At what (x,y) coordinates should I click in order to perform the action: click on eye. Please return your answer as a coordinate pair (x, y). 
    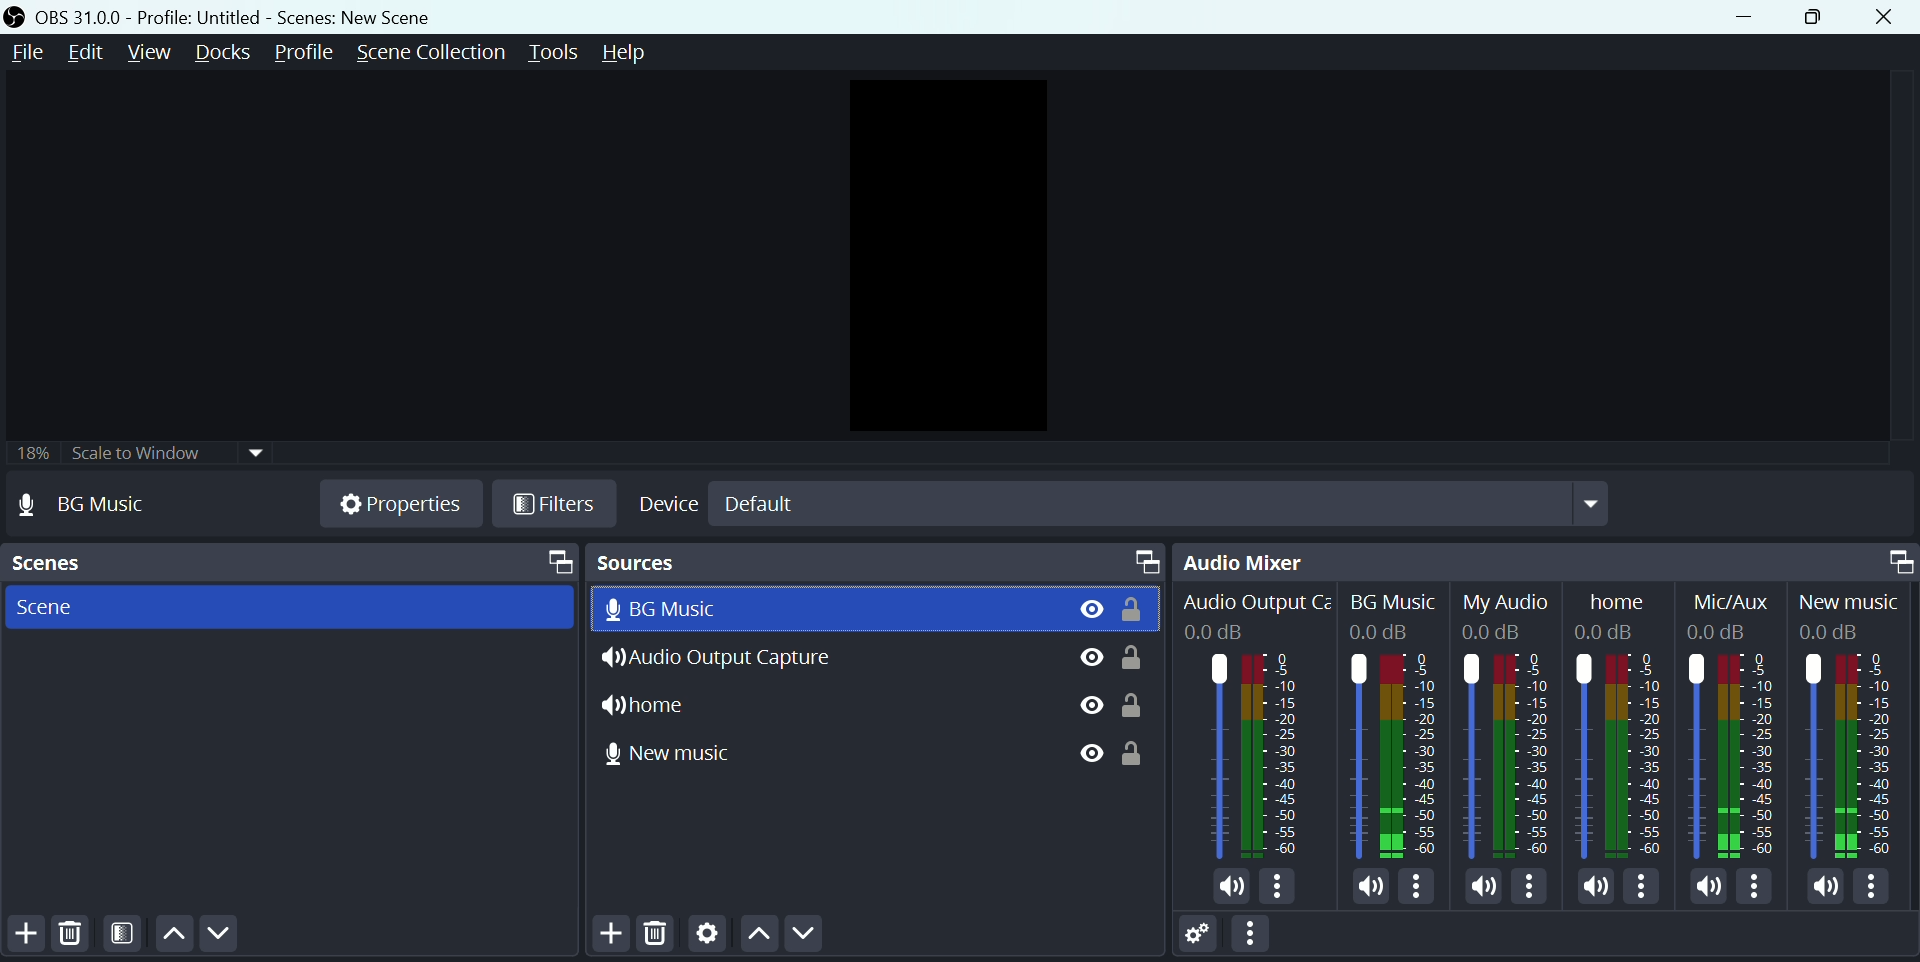
    Looking at the image, I should click on (1081, 659).